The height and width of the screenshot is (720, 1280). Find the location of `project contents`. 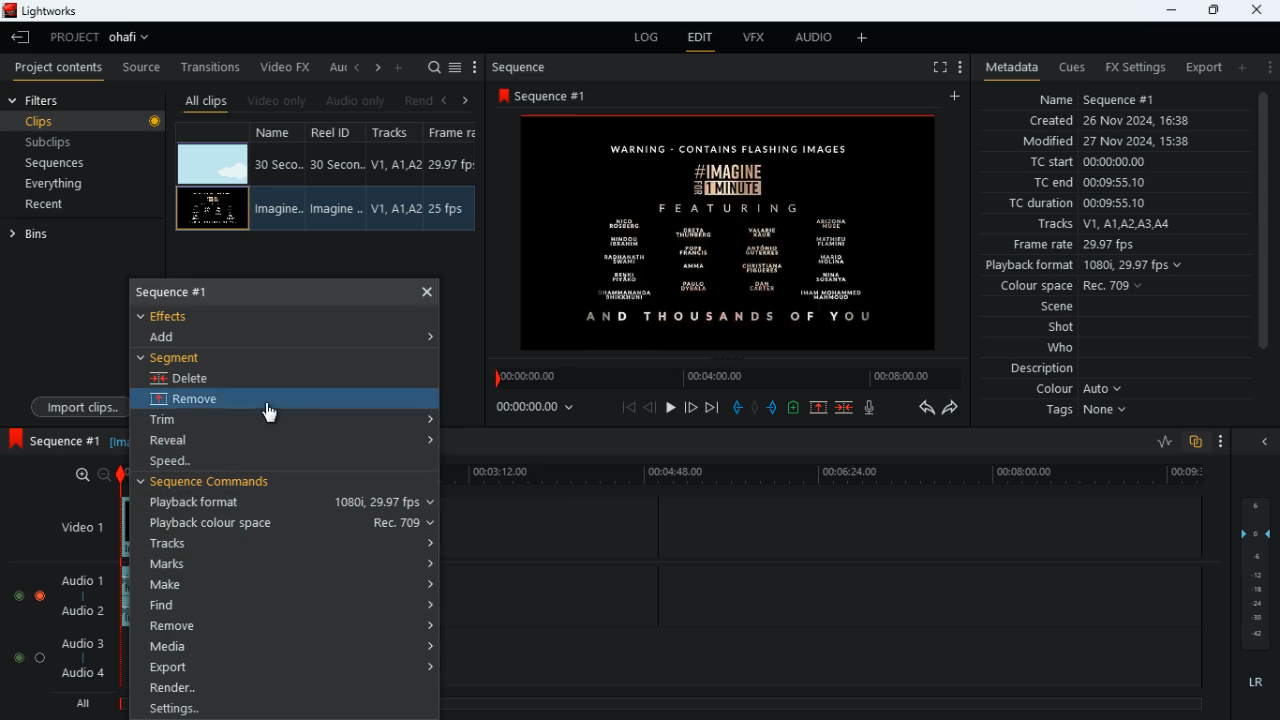

project contents is located at coordinates (58, 66).